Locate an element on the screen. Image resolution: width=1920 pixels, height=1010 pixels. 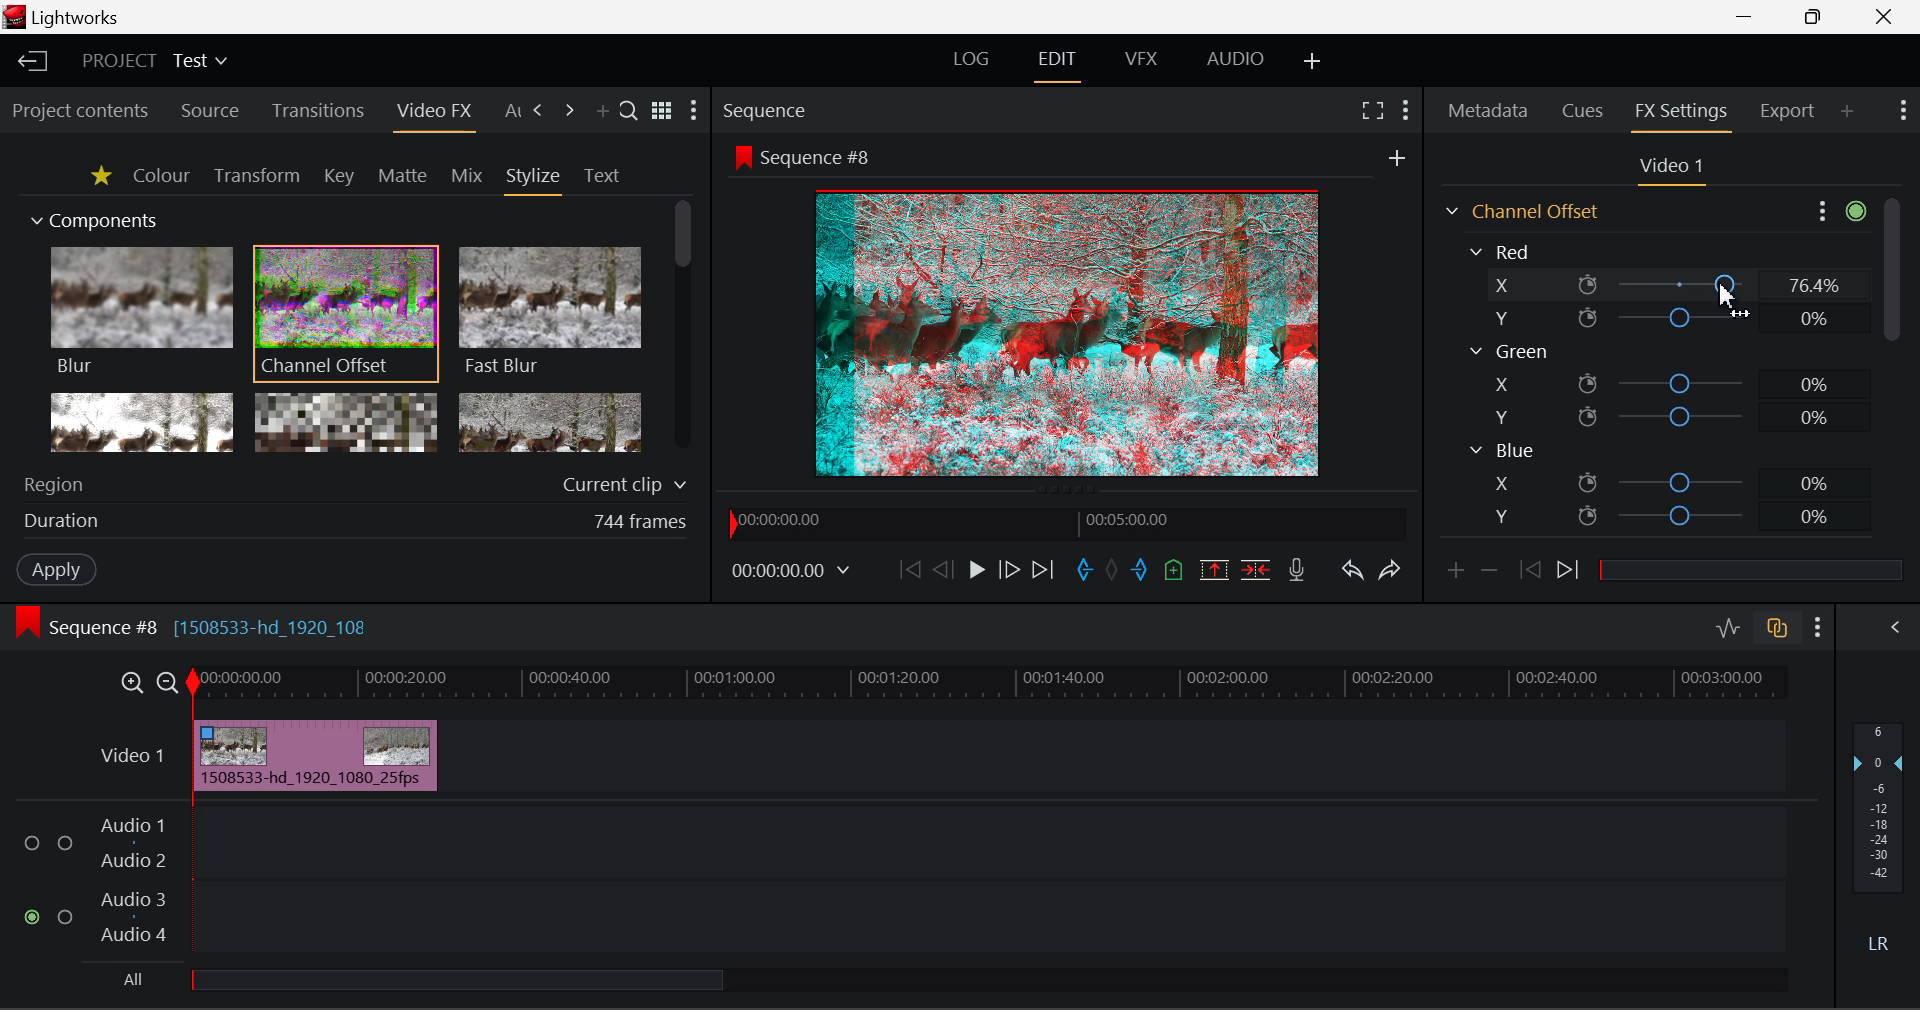
Green Y is located at coordinates (1661, 416).